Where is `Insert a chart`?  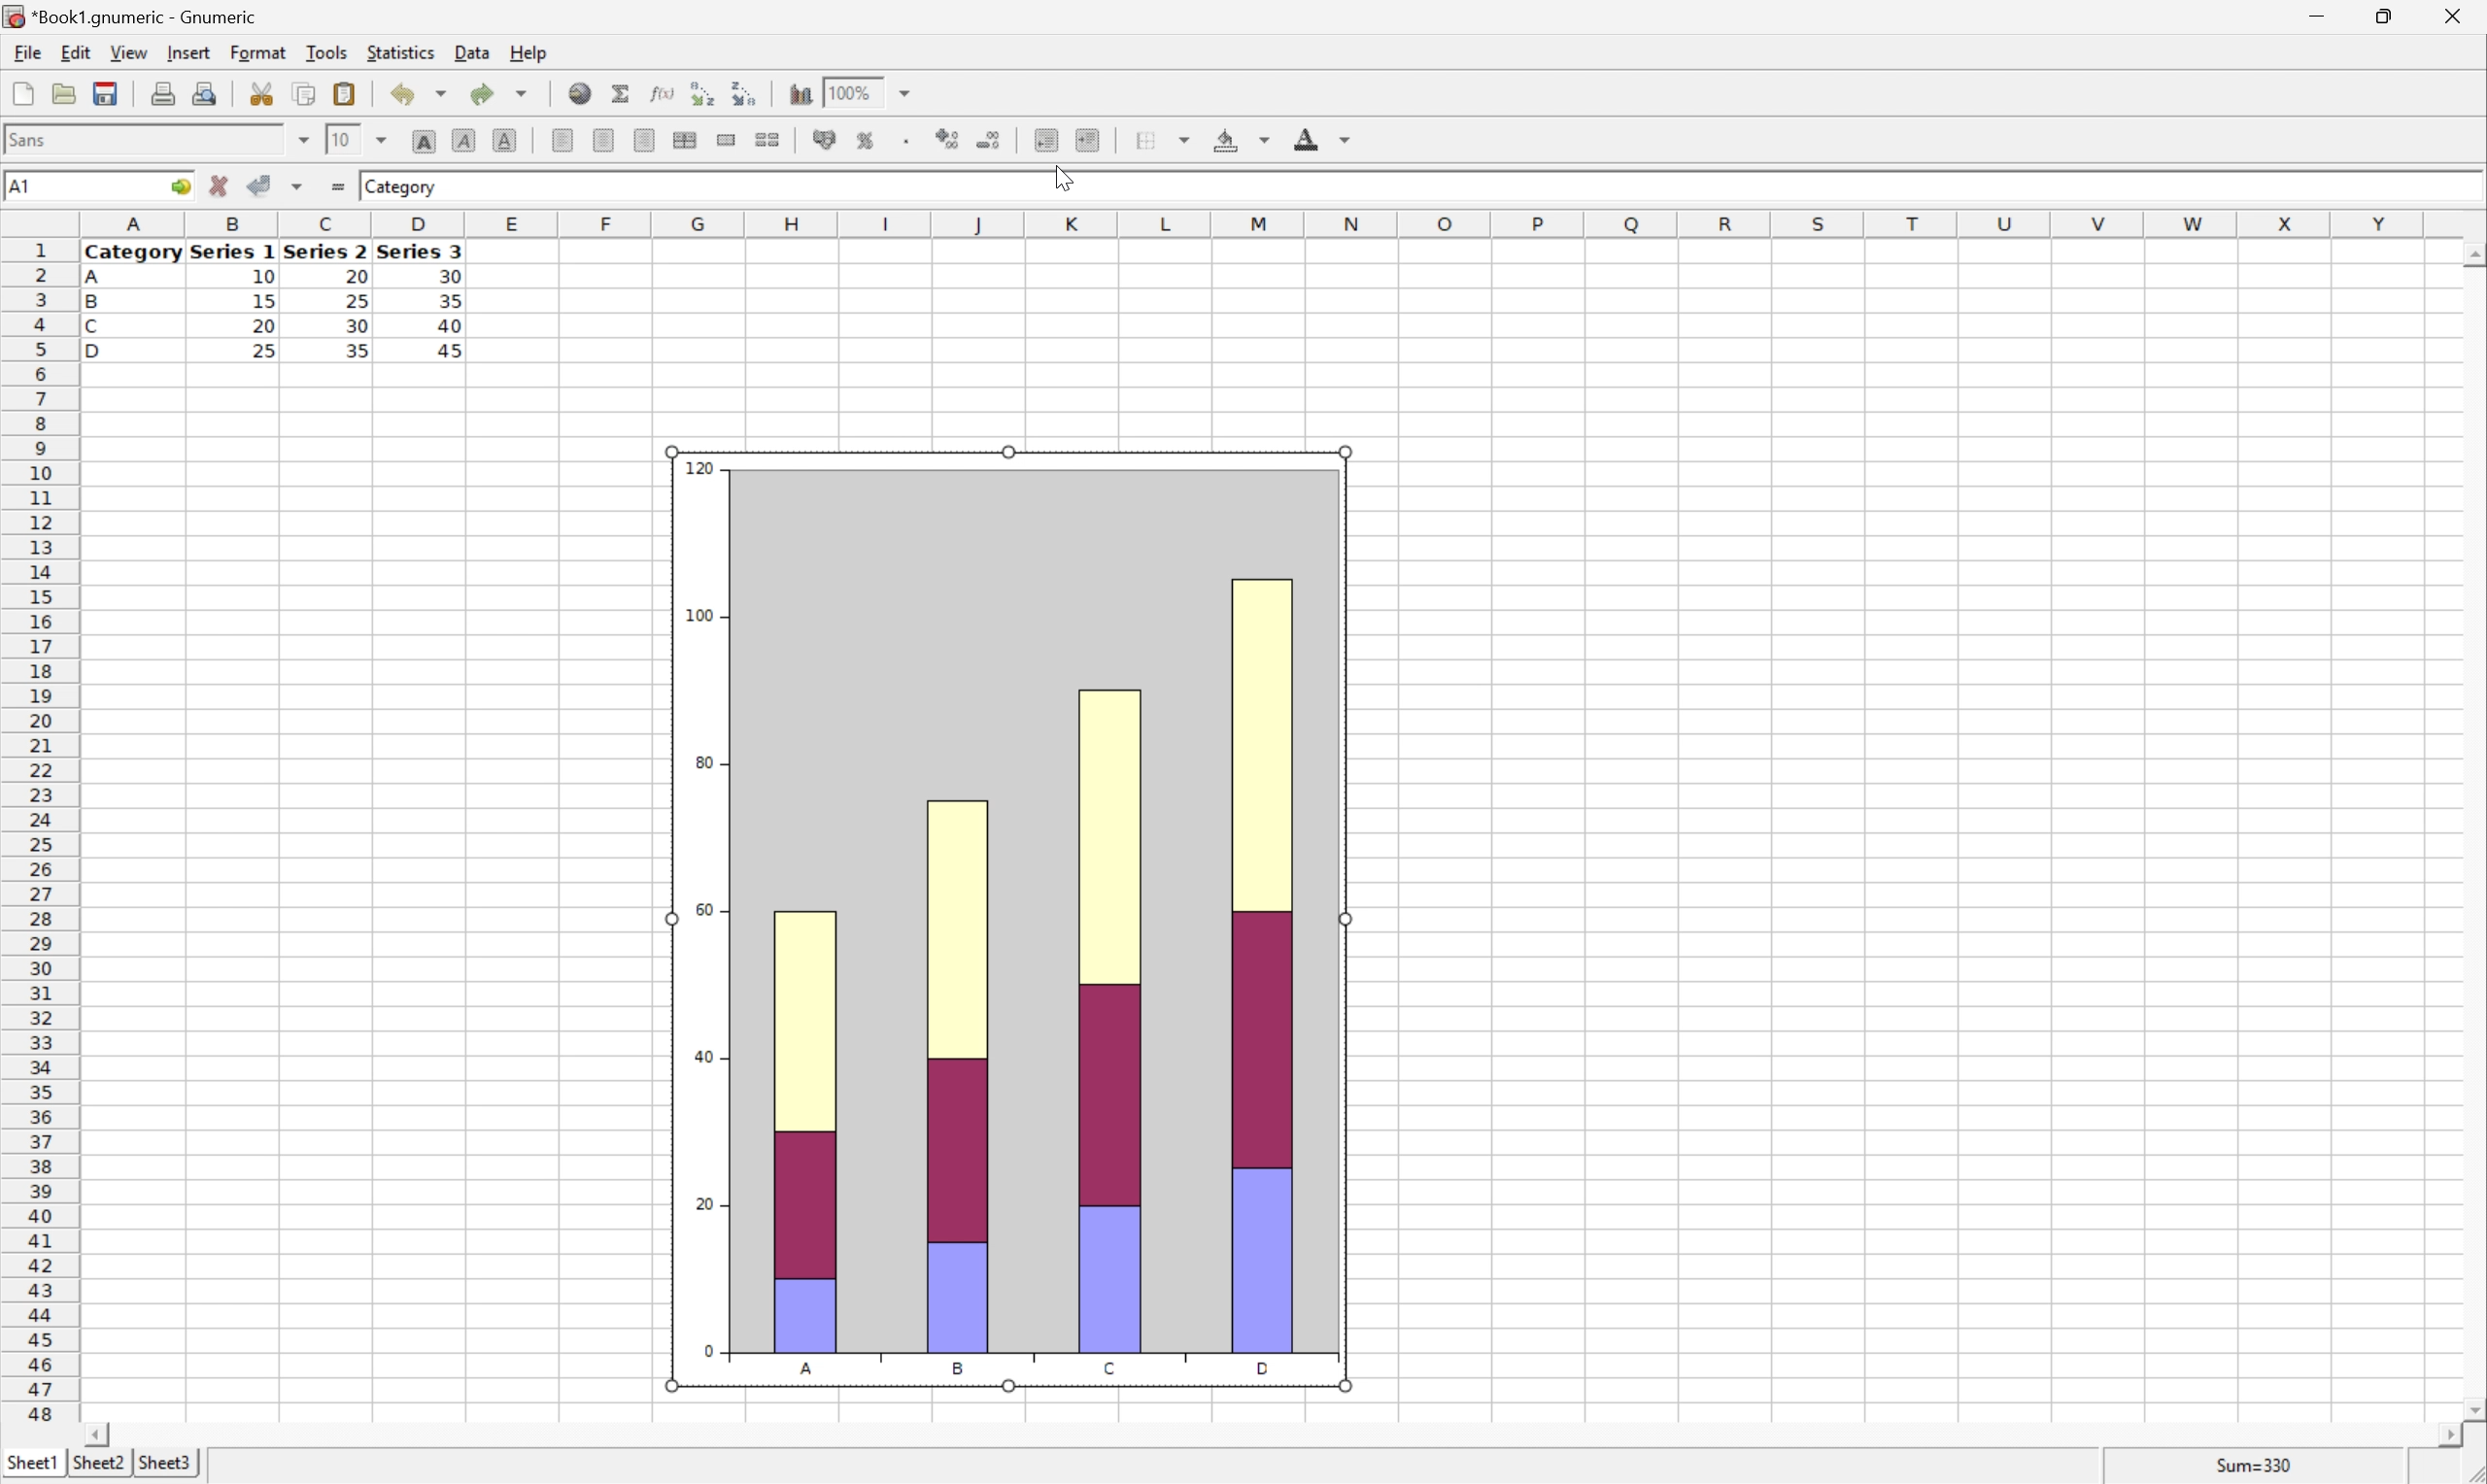
Insert a chart is located at coordinates (798, 95).